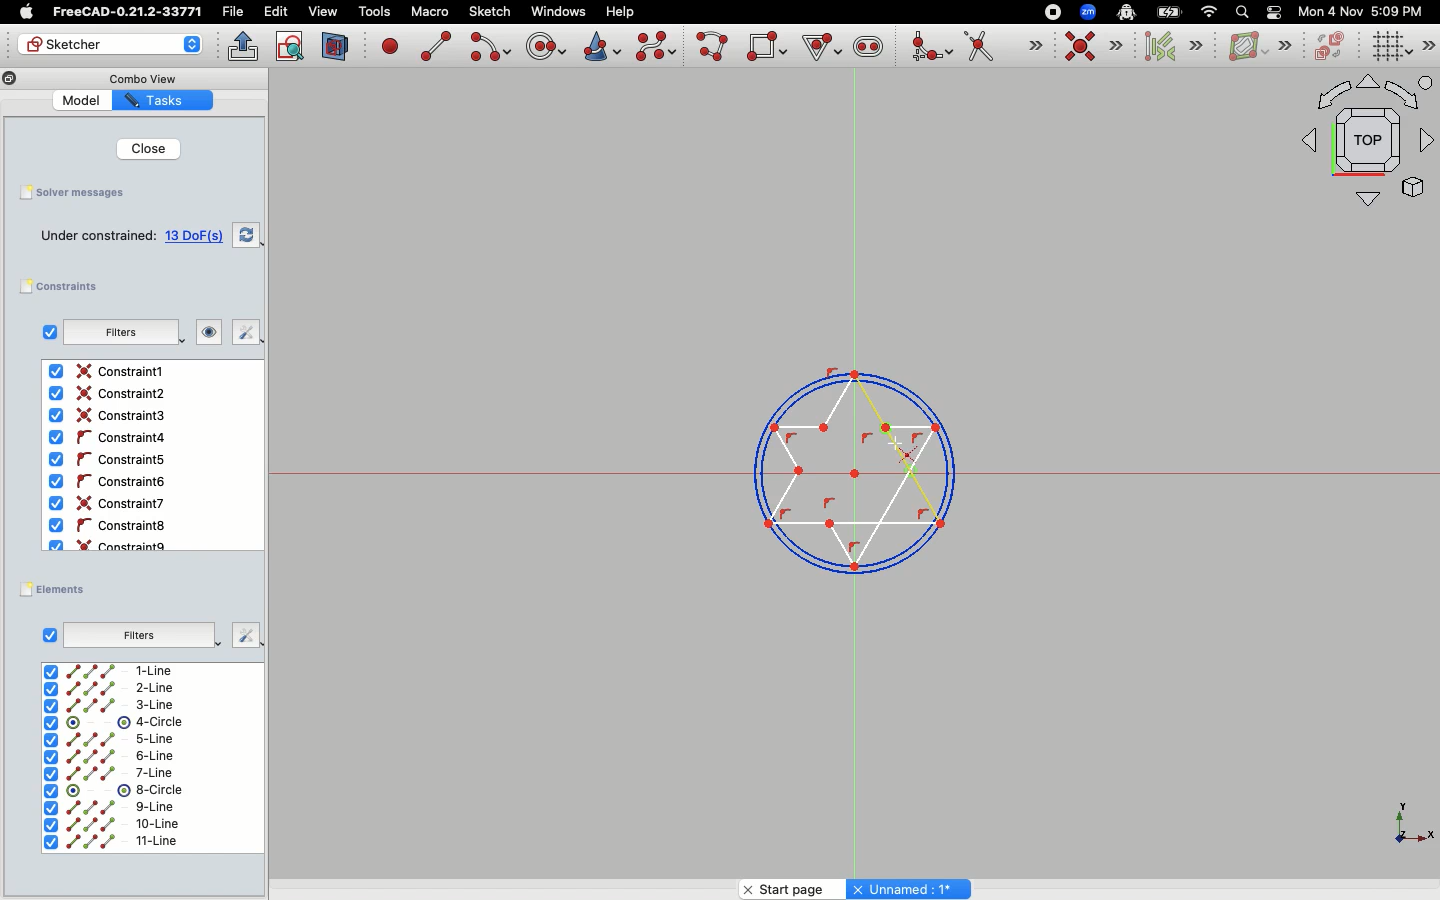 This screenshot has height=900, width=1440. I want to click on Constraint2, so click(112, 394).